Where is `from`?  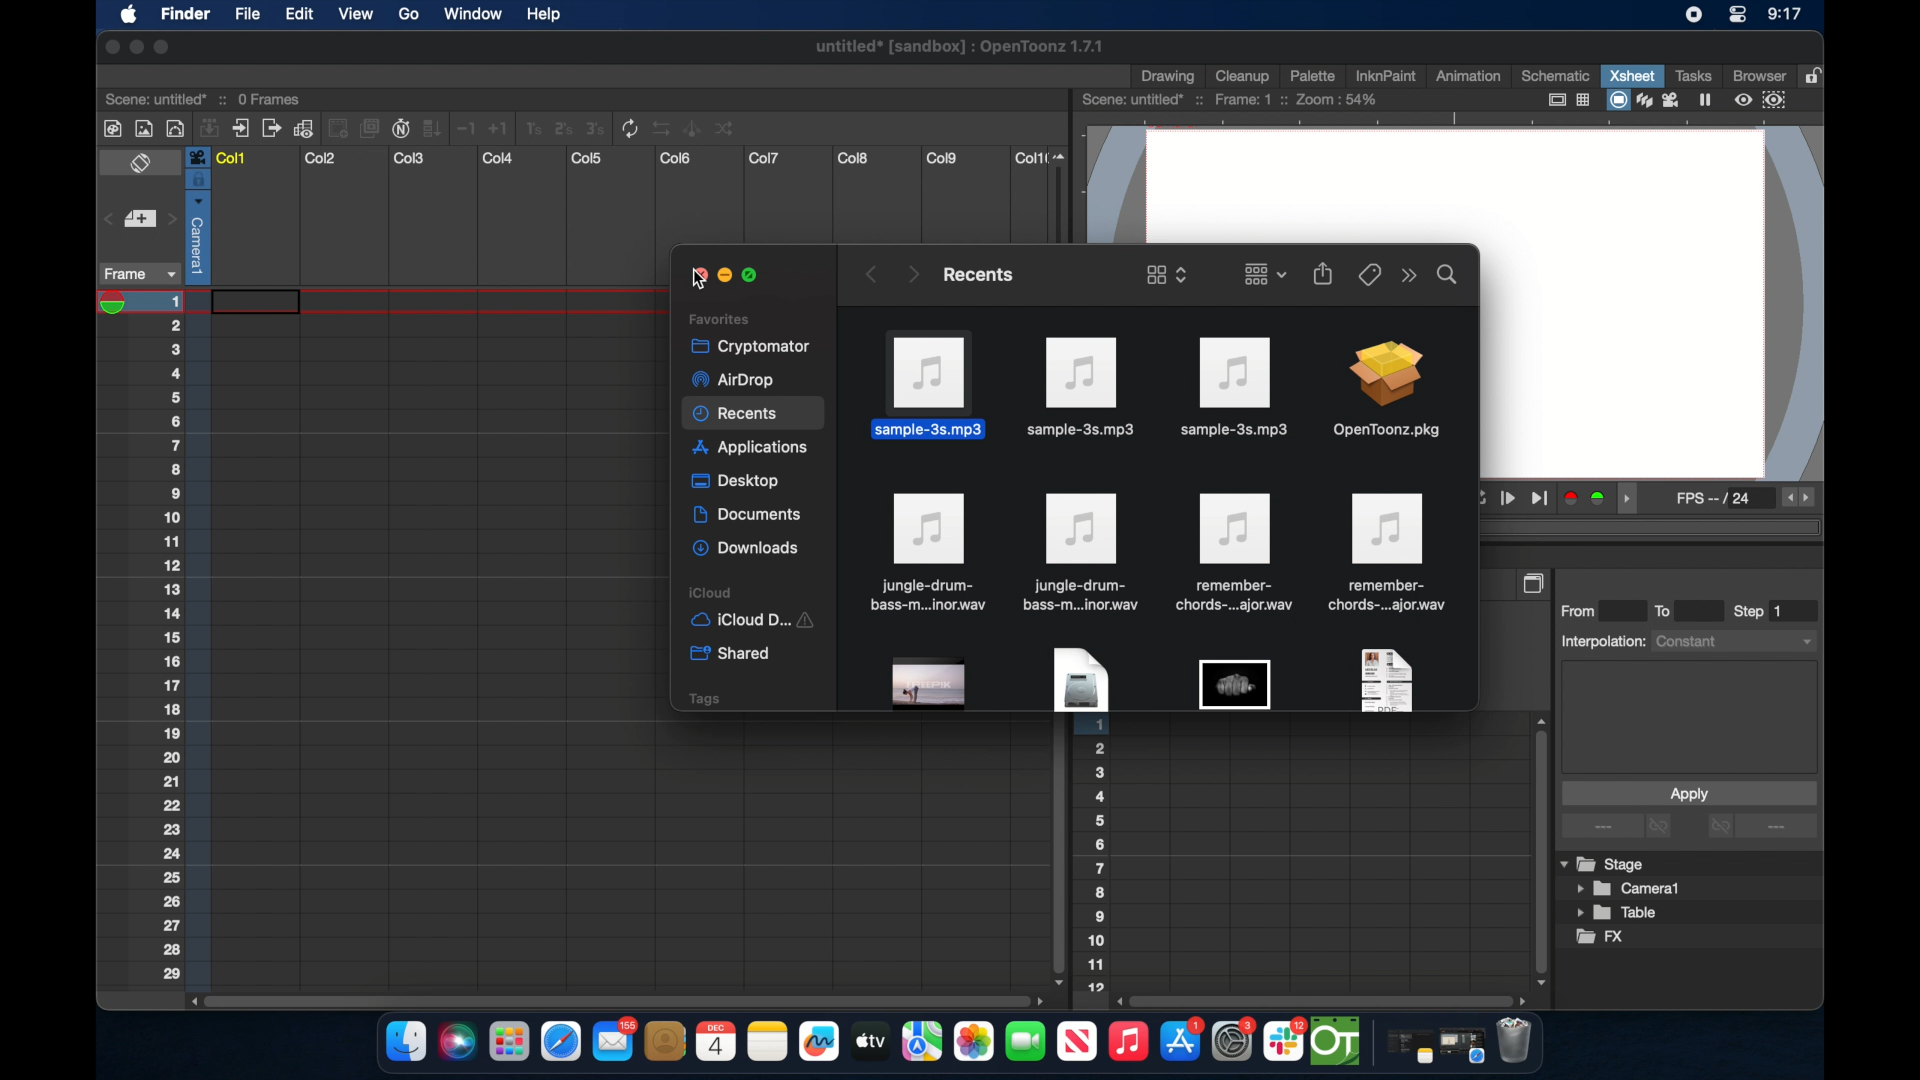
from is located at coordinates (1583, 610).